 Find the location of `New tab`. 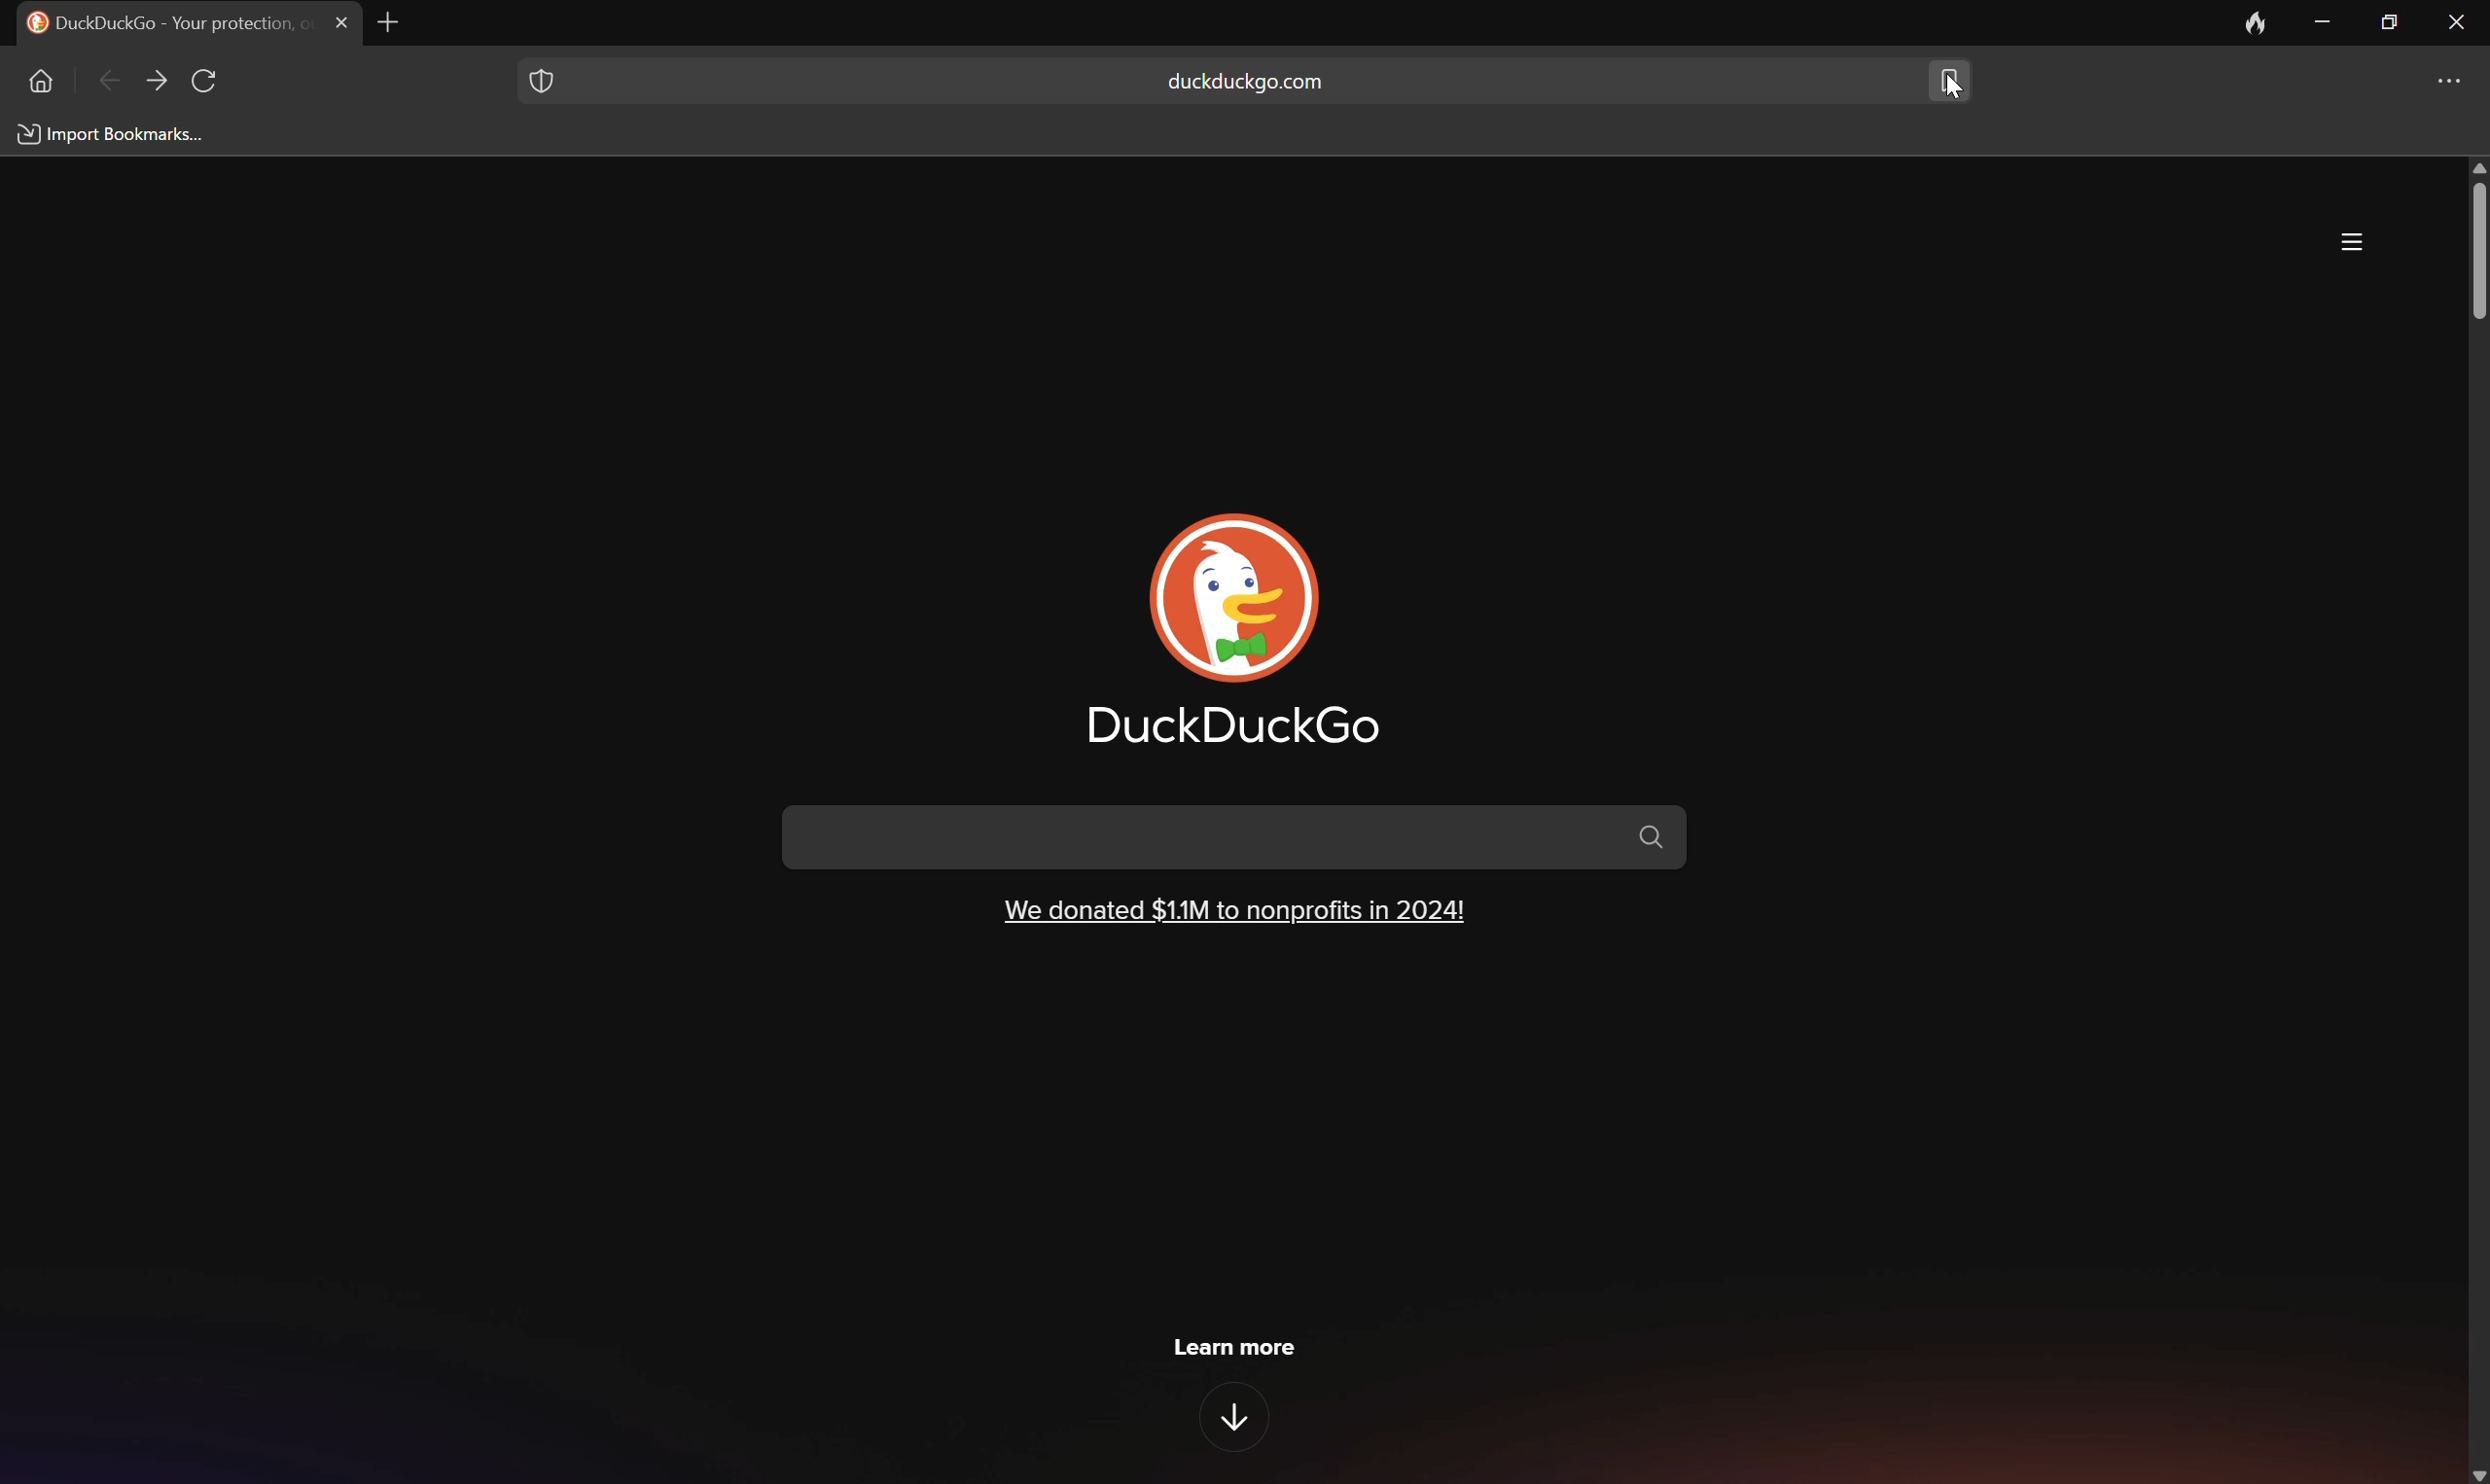

New tab is located at coordinates (397, 22).